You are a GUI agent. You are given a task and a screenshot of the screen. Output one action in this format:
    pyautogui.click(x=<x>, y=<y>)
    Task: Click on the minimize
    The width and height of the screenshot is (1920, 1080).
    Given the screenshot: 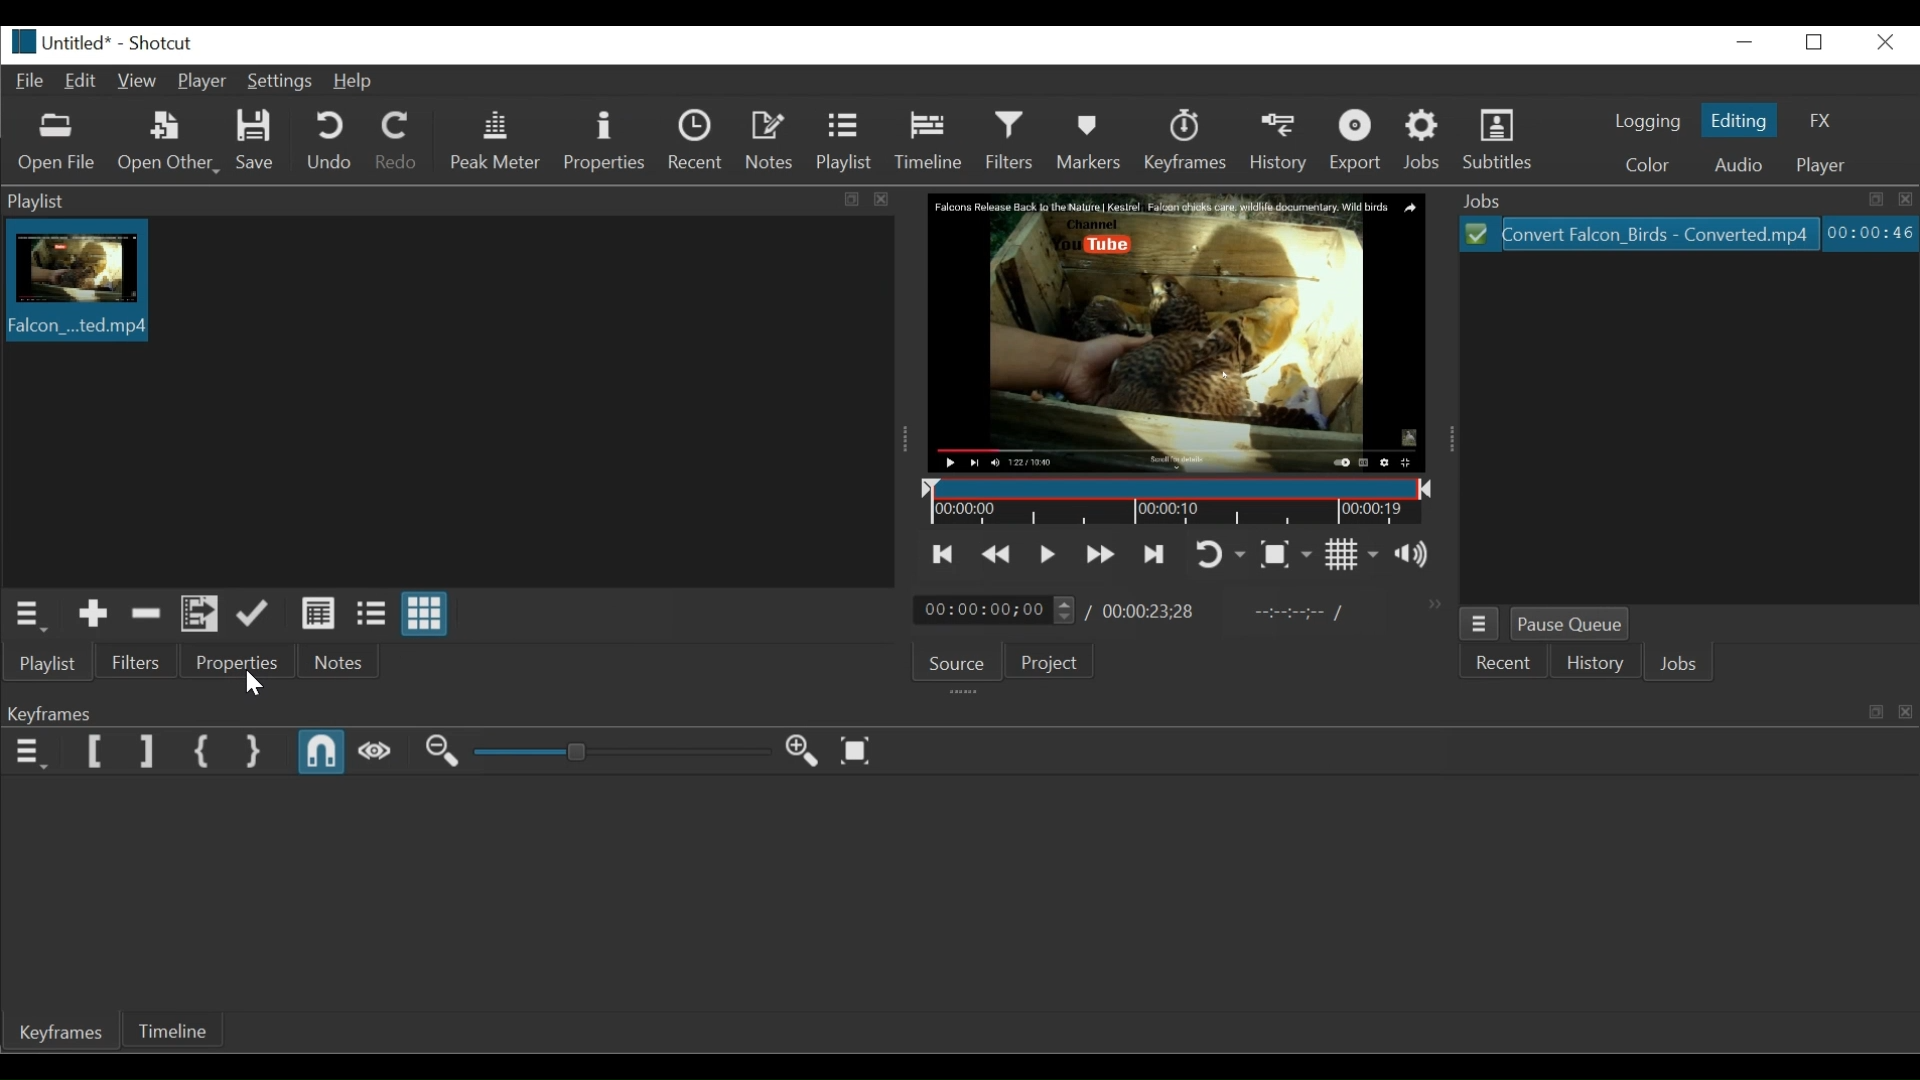 What is the action you would take?
    pyautogui.click(x=1747, y=45)
    